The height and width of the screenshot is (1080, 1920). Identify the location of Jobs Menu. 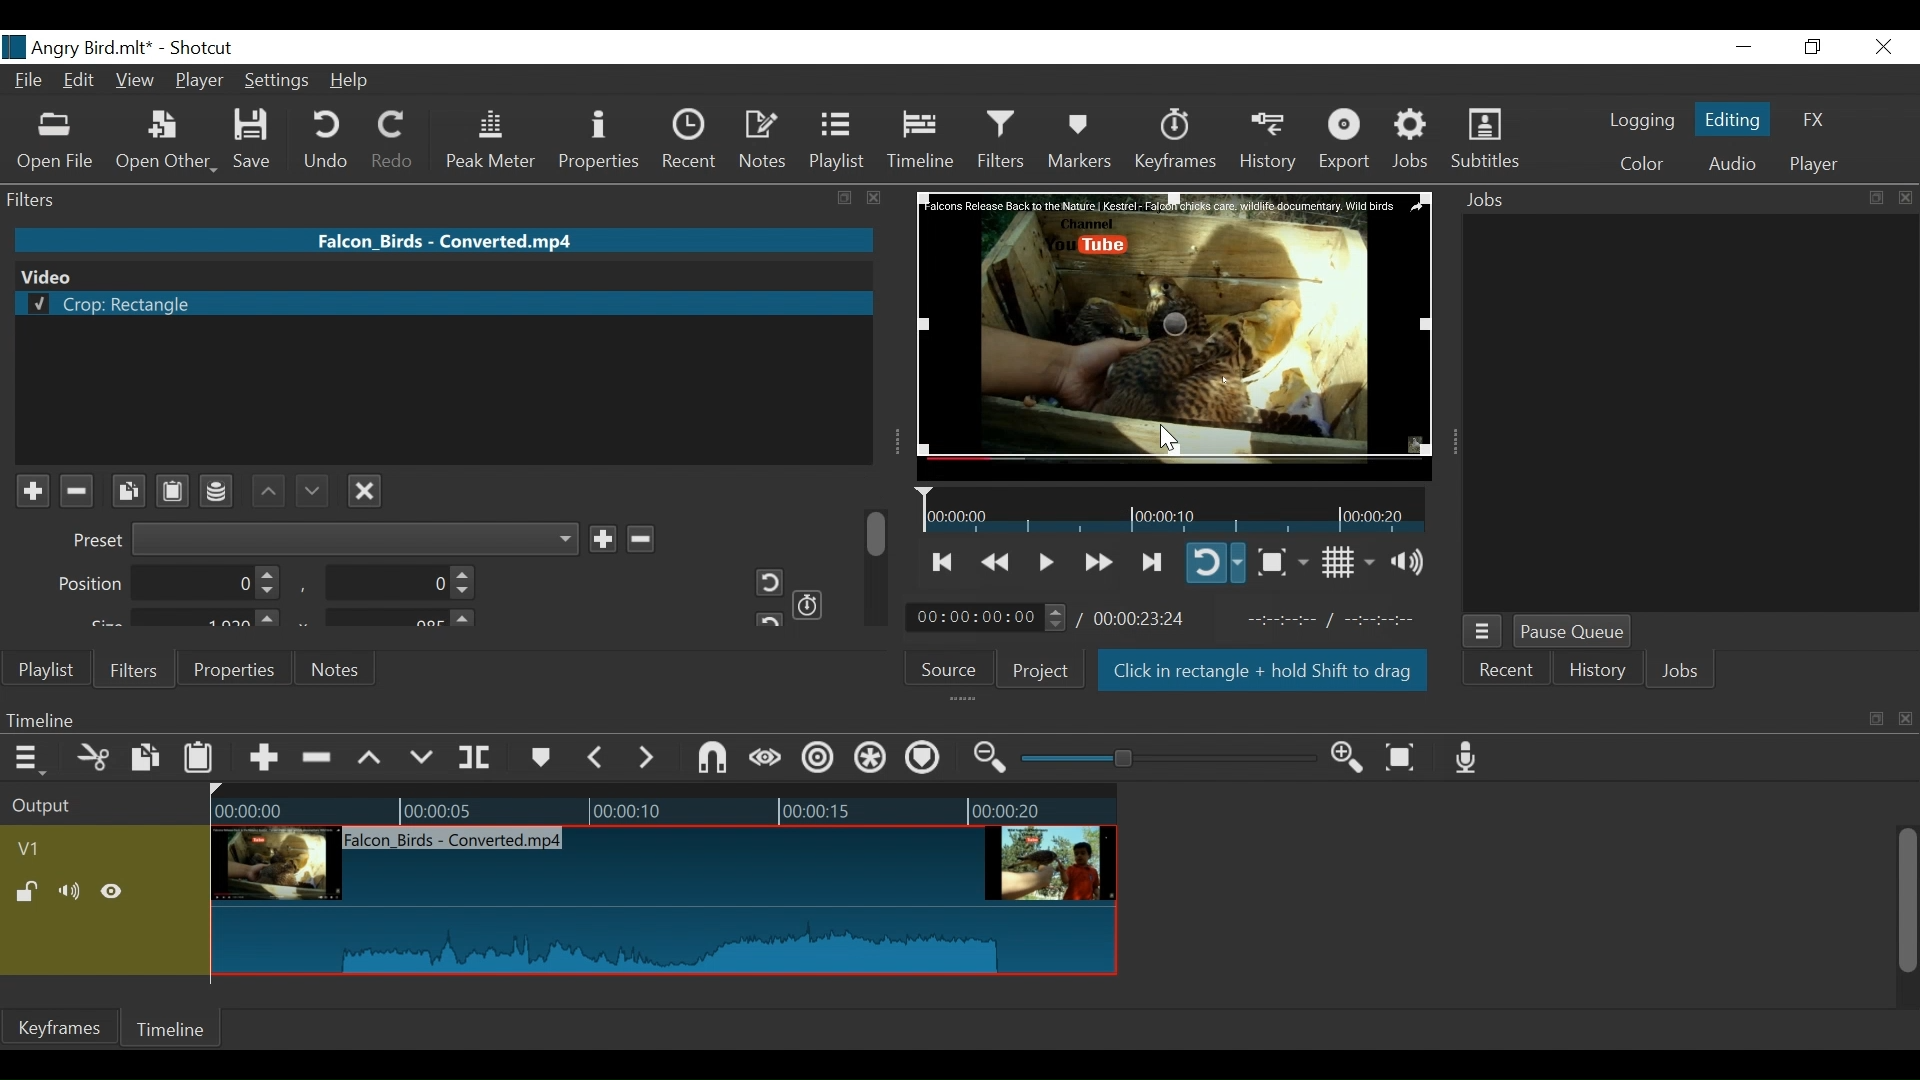
(1480, 633).